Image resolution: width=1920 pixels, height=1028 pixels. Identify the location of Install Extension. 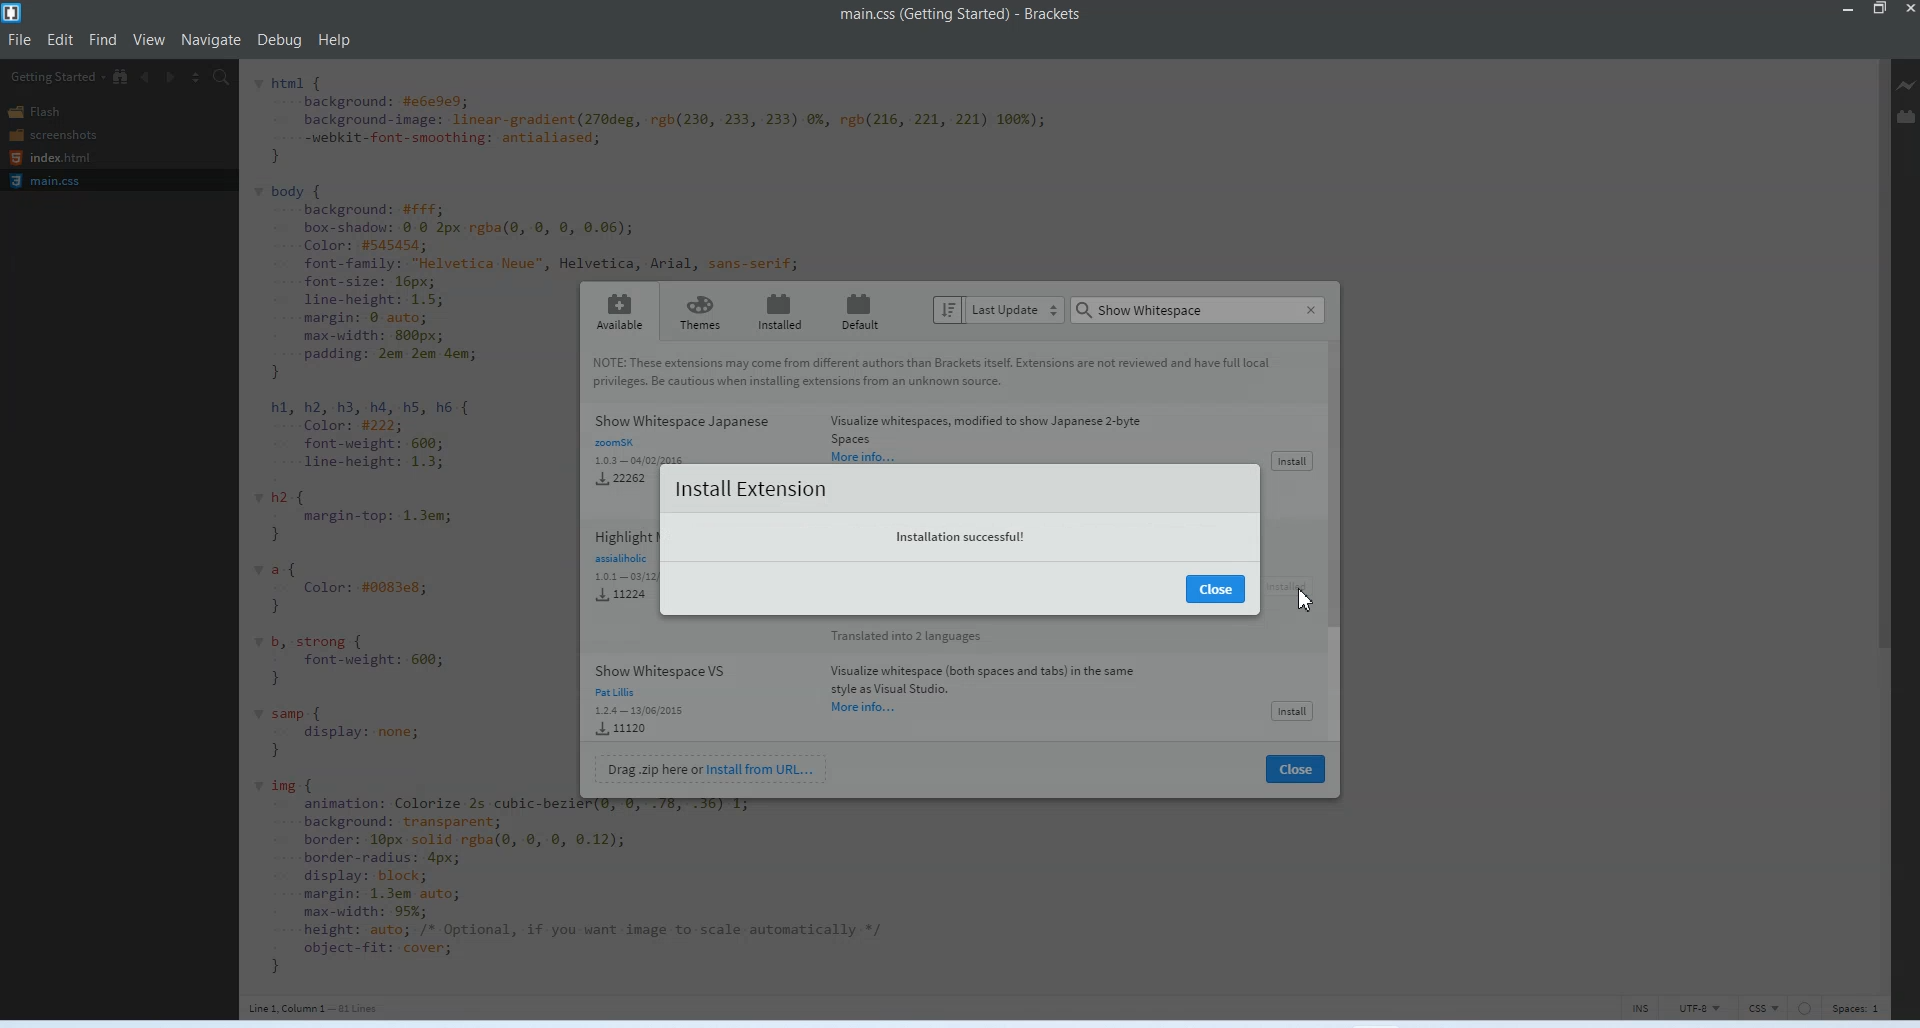
(754, 488).